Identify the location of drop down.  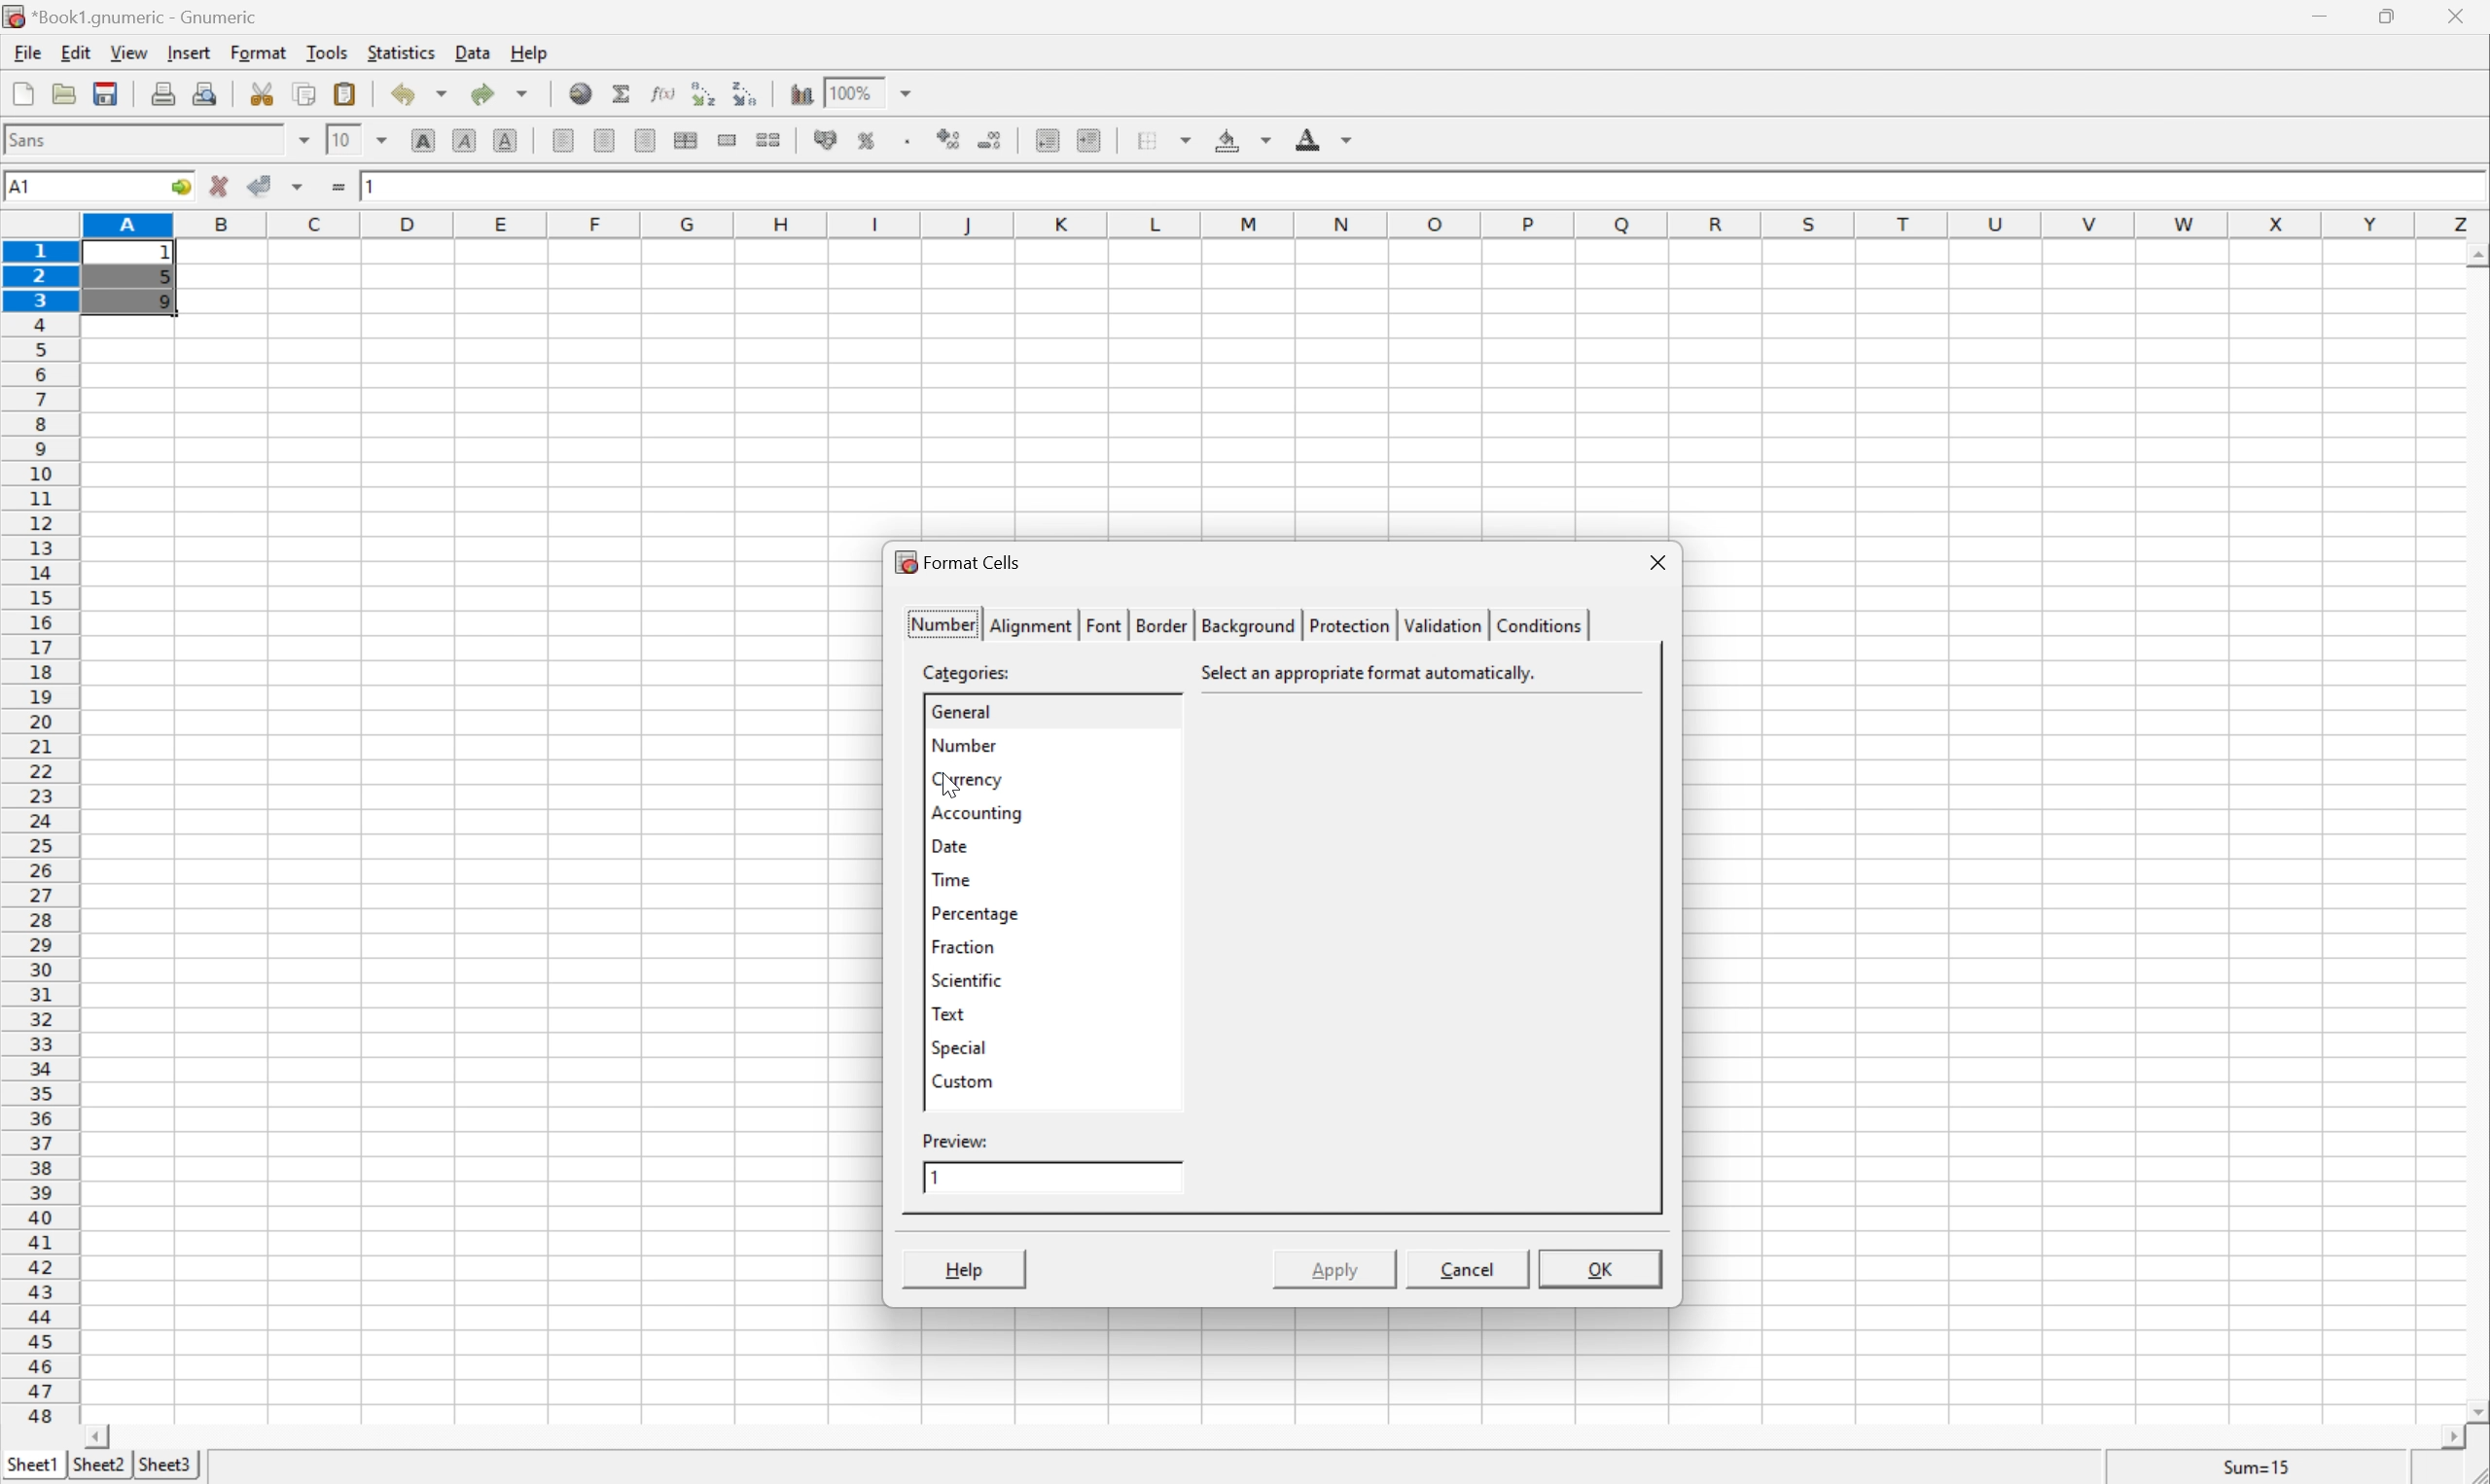
(388, 140).